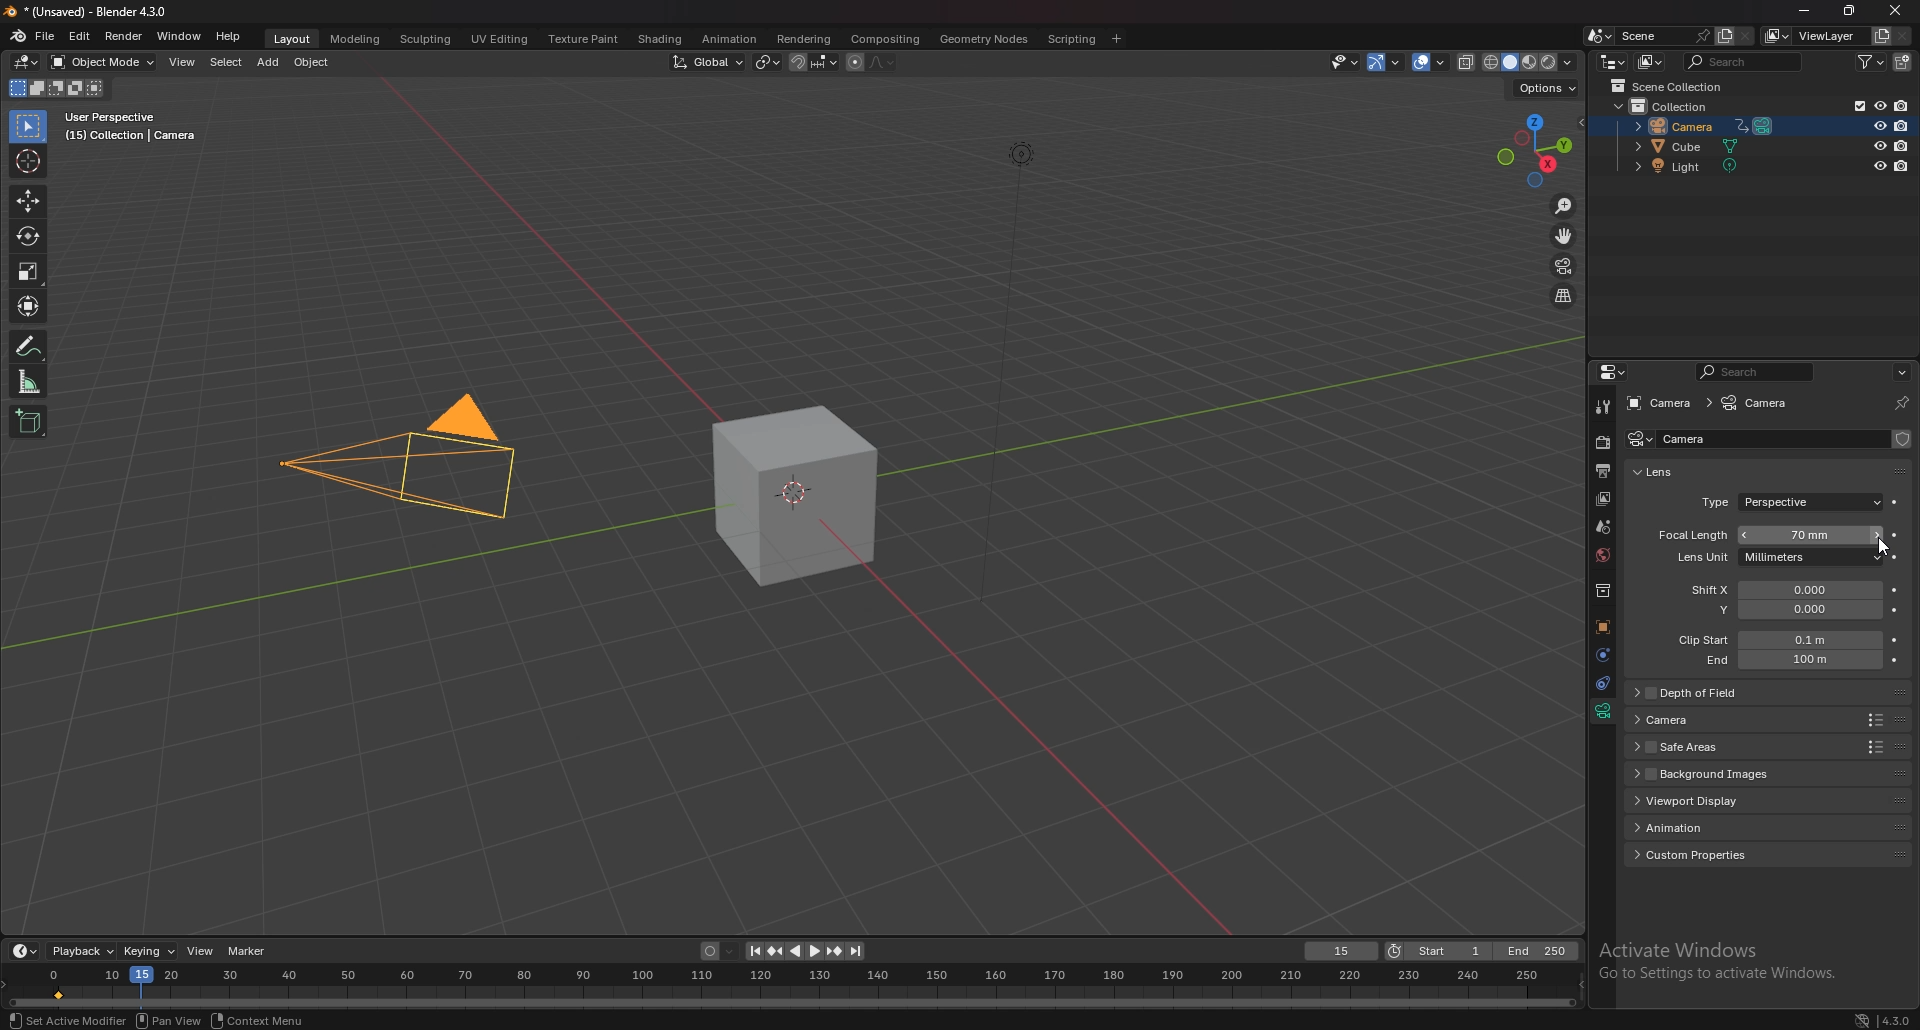 The height and width of the screenshot is (1030, 1920). What do you see at coordinates (1722, 800) in the screenshot?
I see `viewport display` at bounding box center [1722, 800].